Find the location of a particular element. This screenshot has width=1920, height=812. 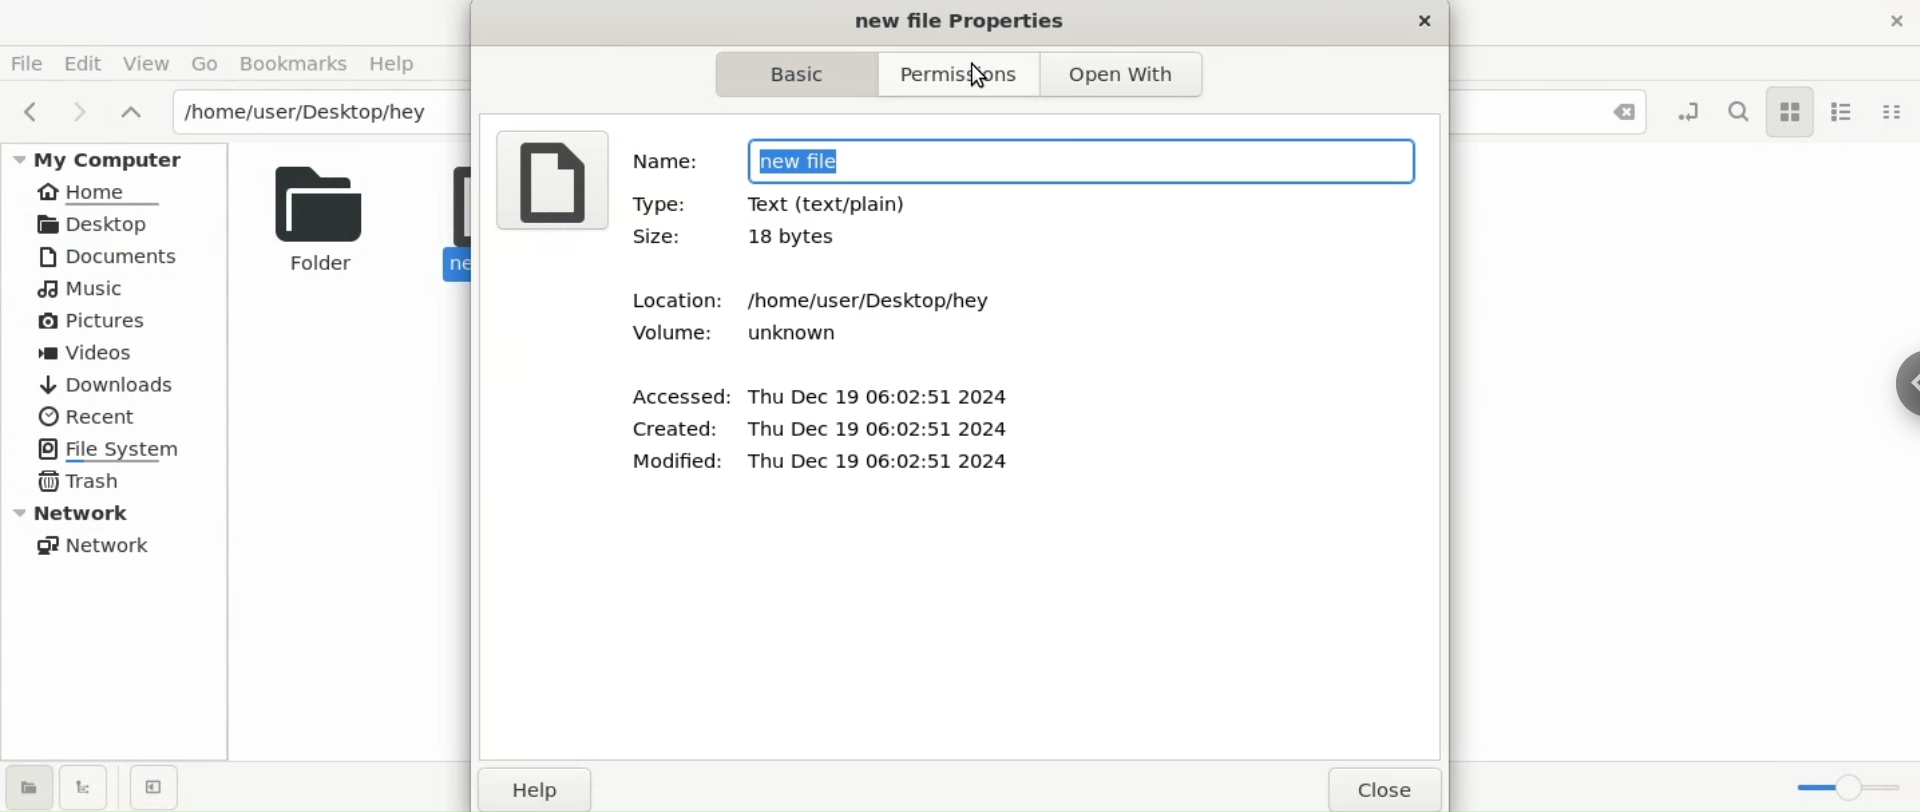

close sidebar is located at coordinates (154, 787).